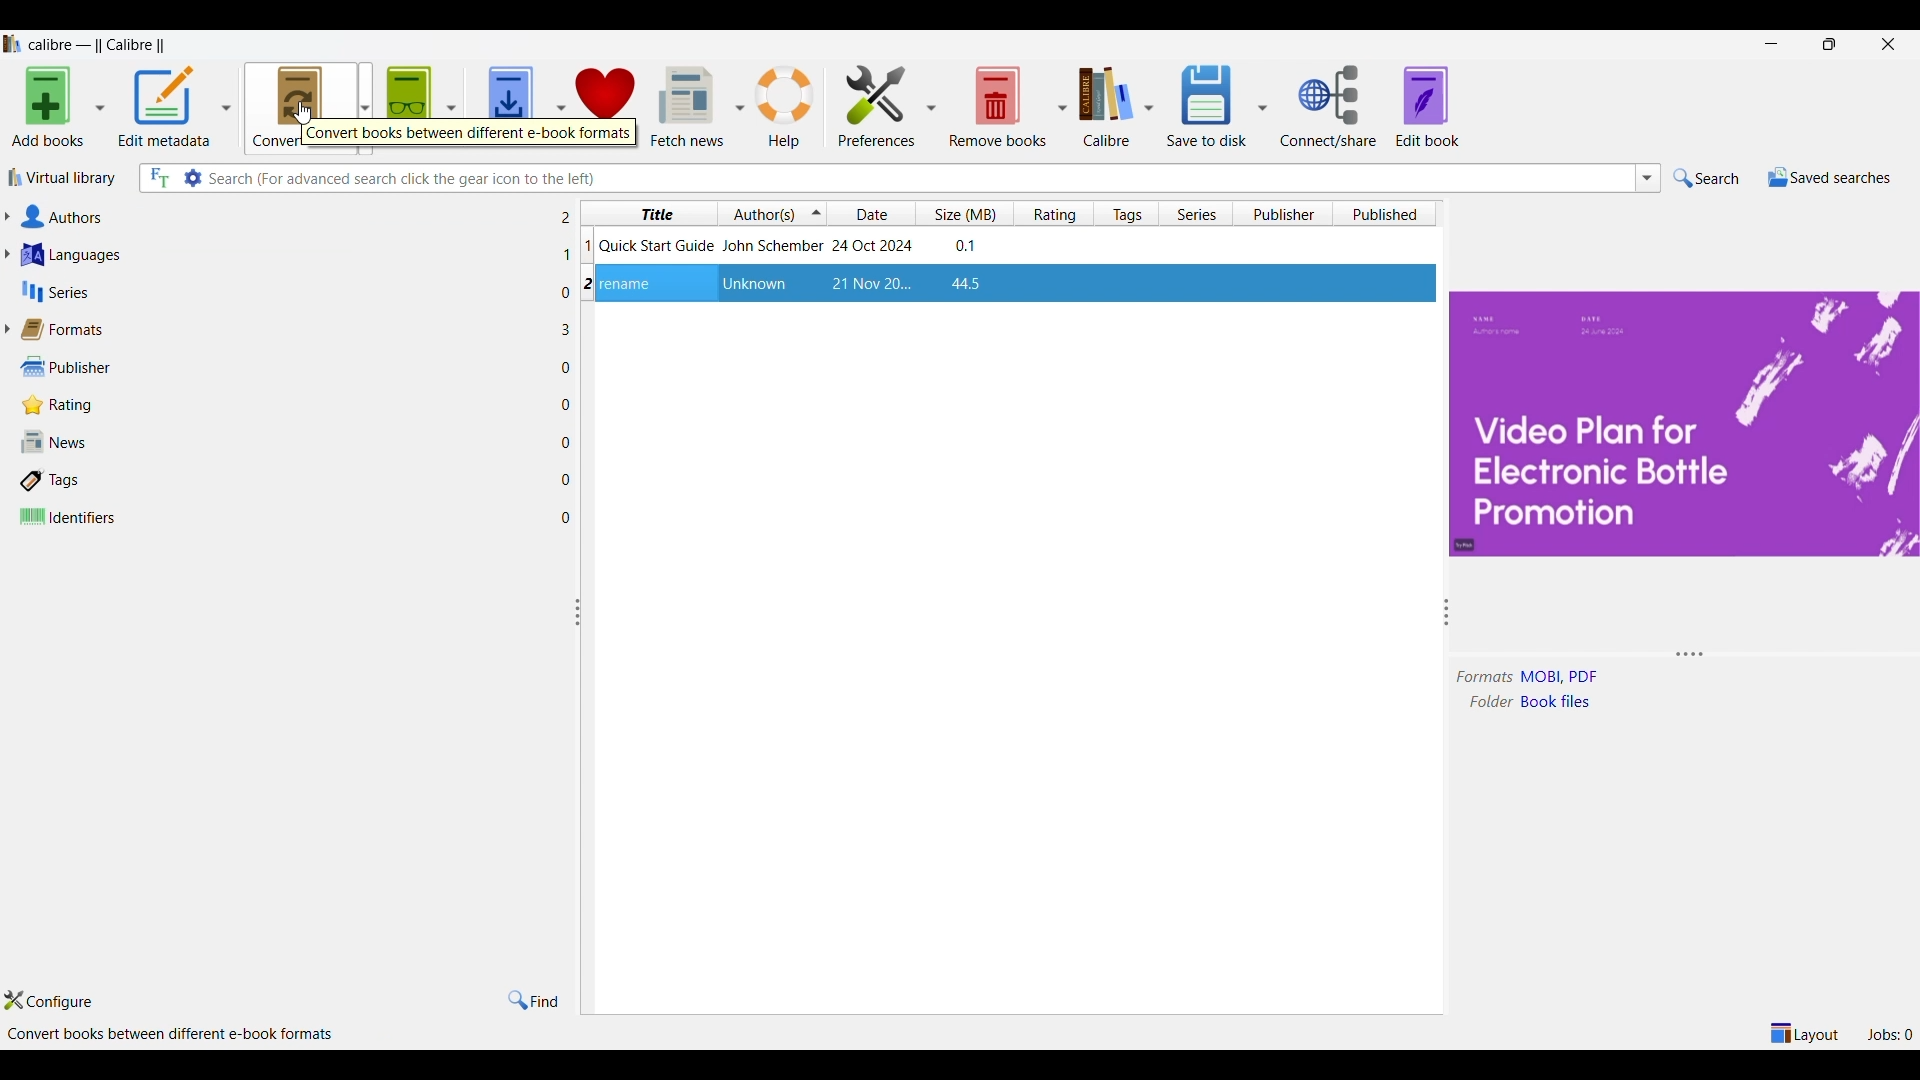 This screenshot has width=1920, height=1080. What do you see at coordinates (1561, 701) in the screenshot?
I see `book files` at bounding box center [1561, 701].